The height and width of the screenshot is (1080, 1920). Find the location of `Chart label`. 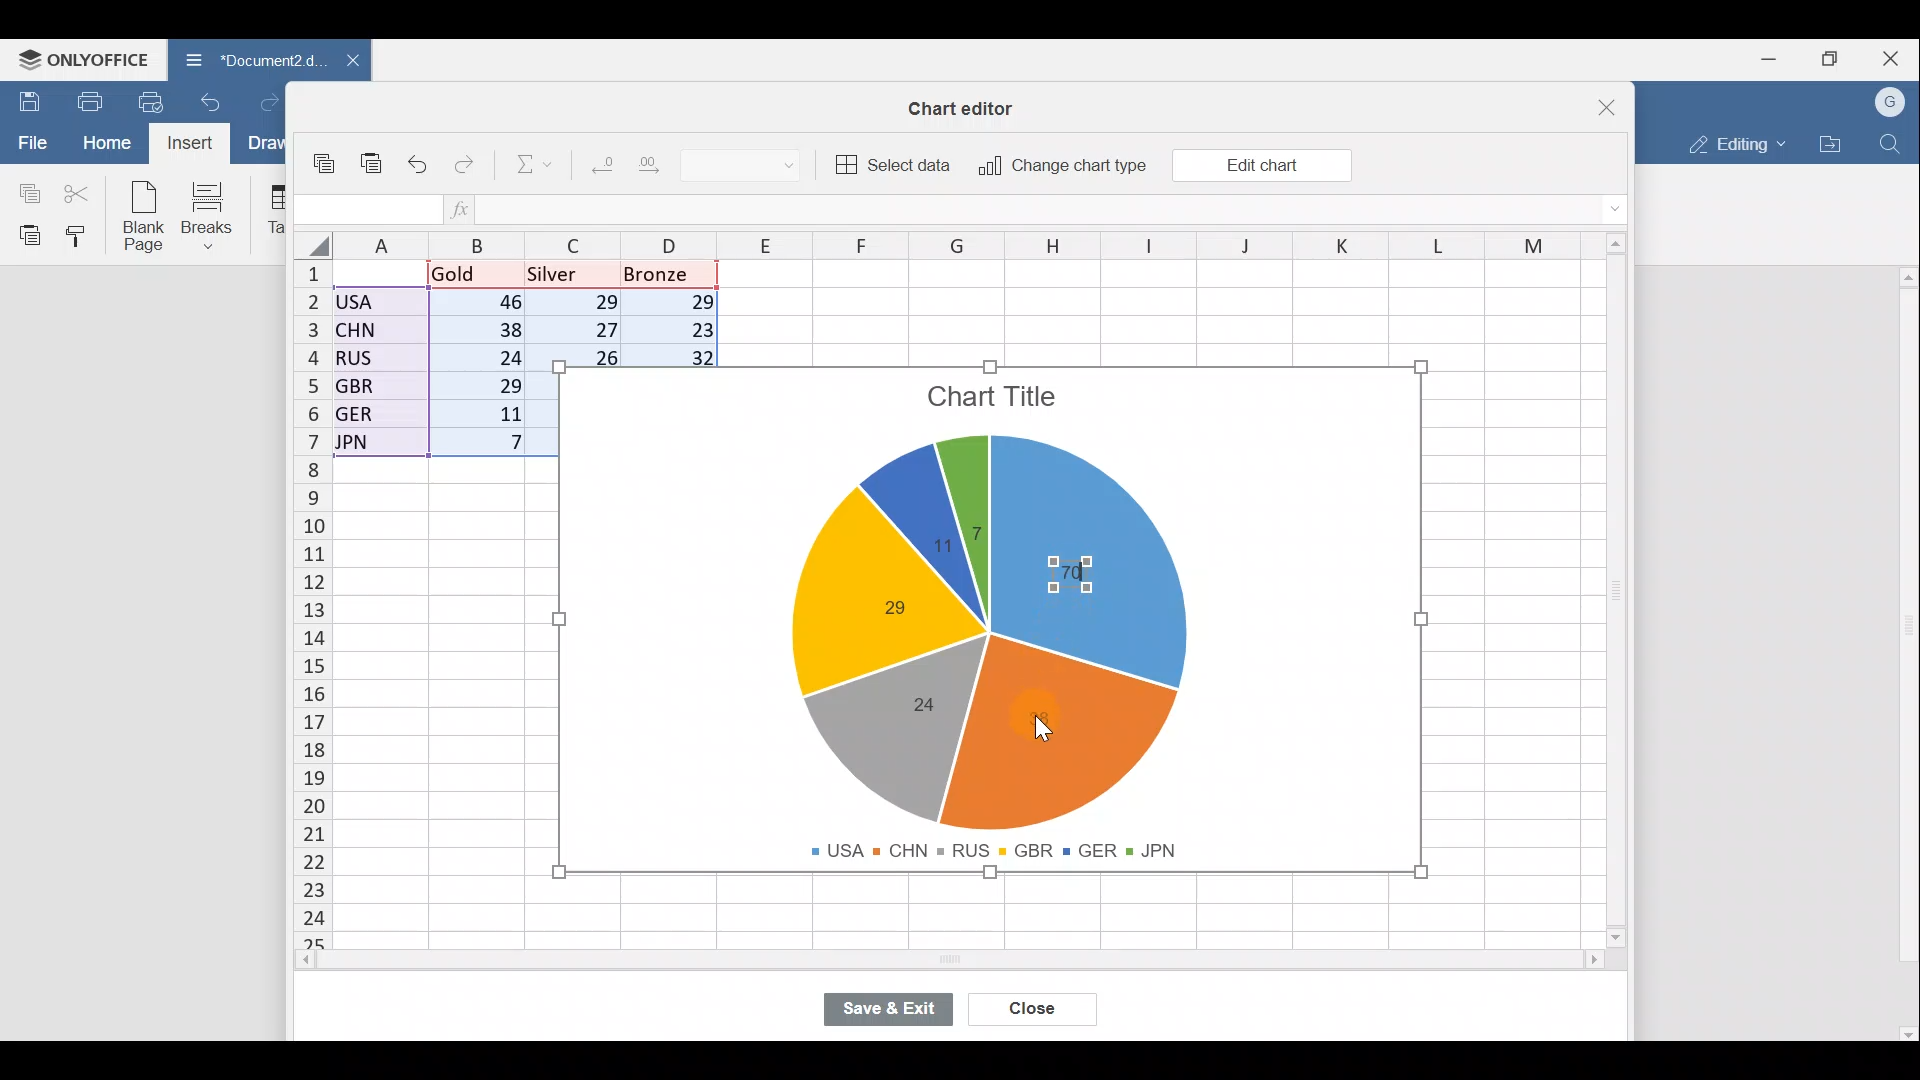

Chart label is located at coordinates (934, 552).